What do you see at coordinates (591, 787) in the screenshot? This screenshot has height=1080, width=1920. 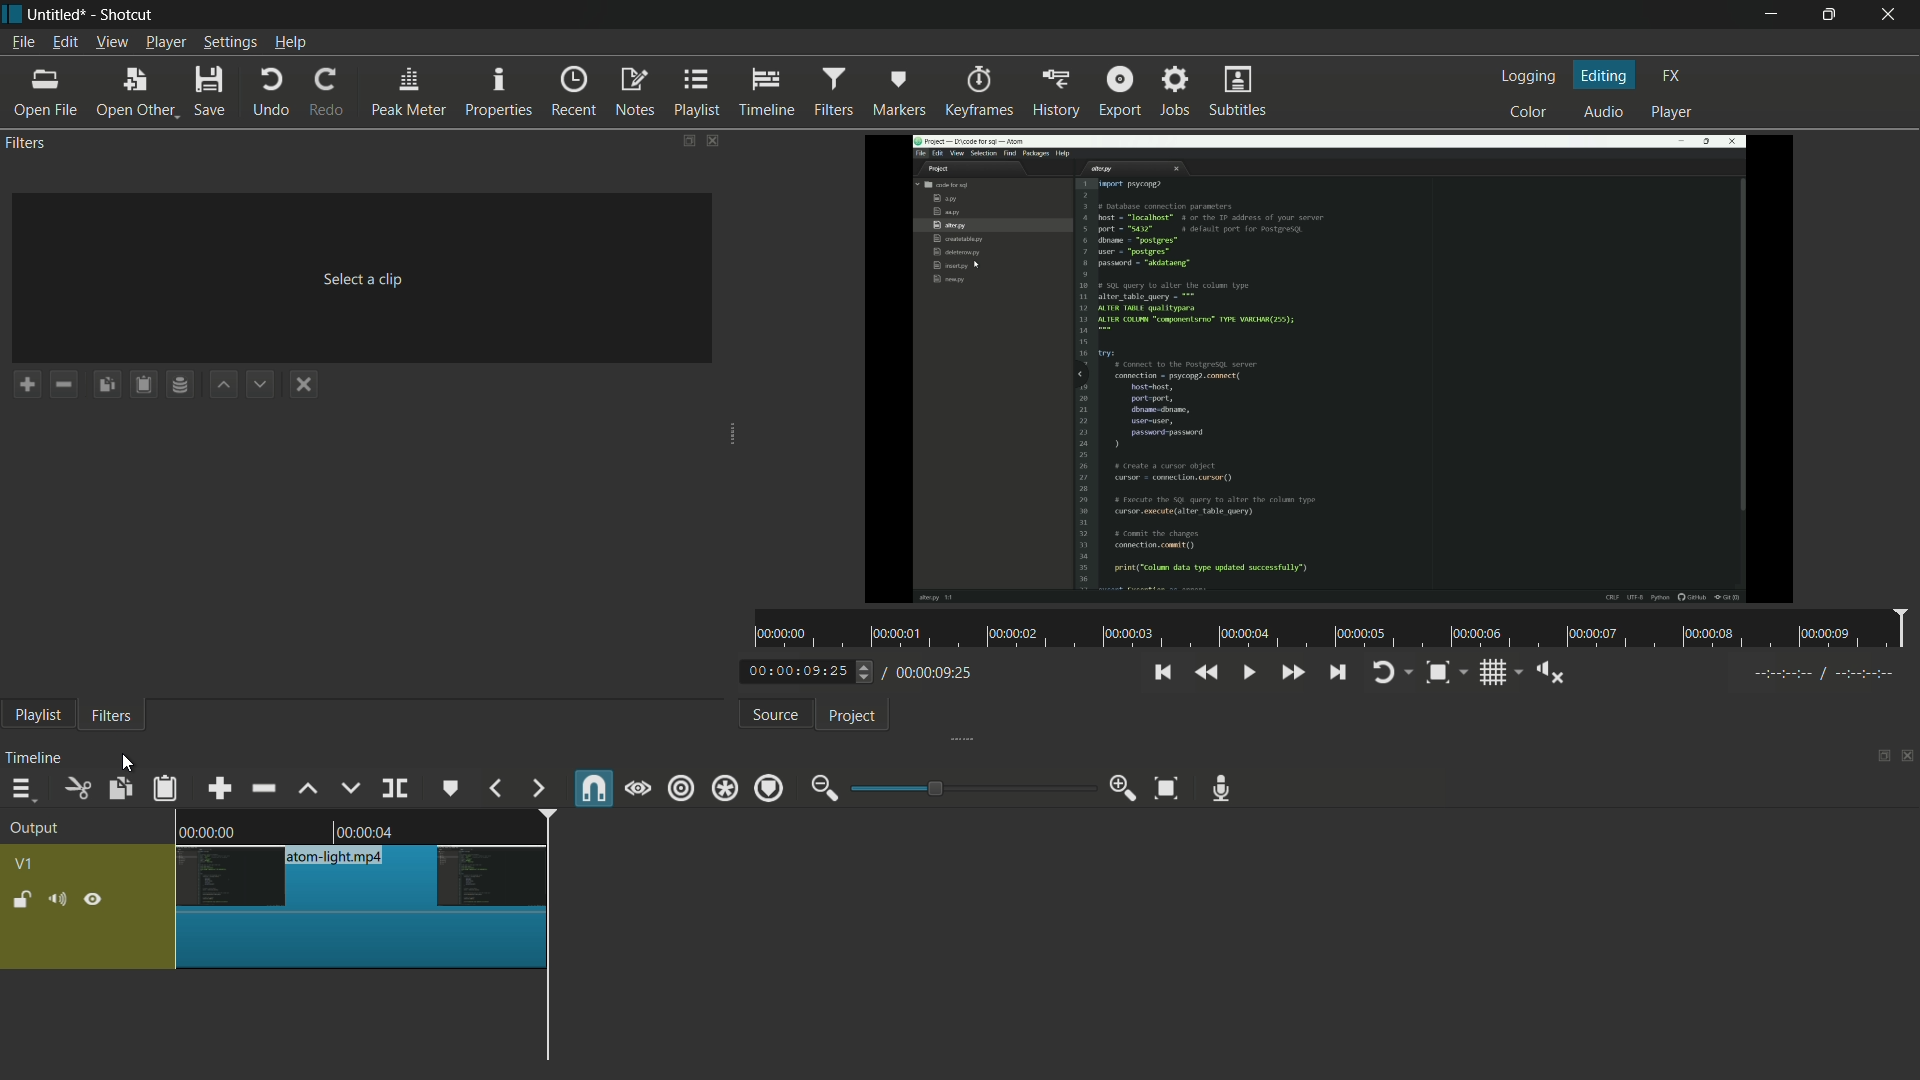 I see `snap` at bounding box center [591, 787].